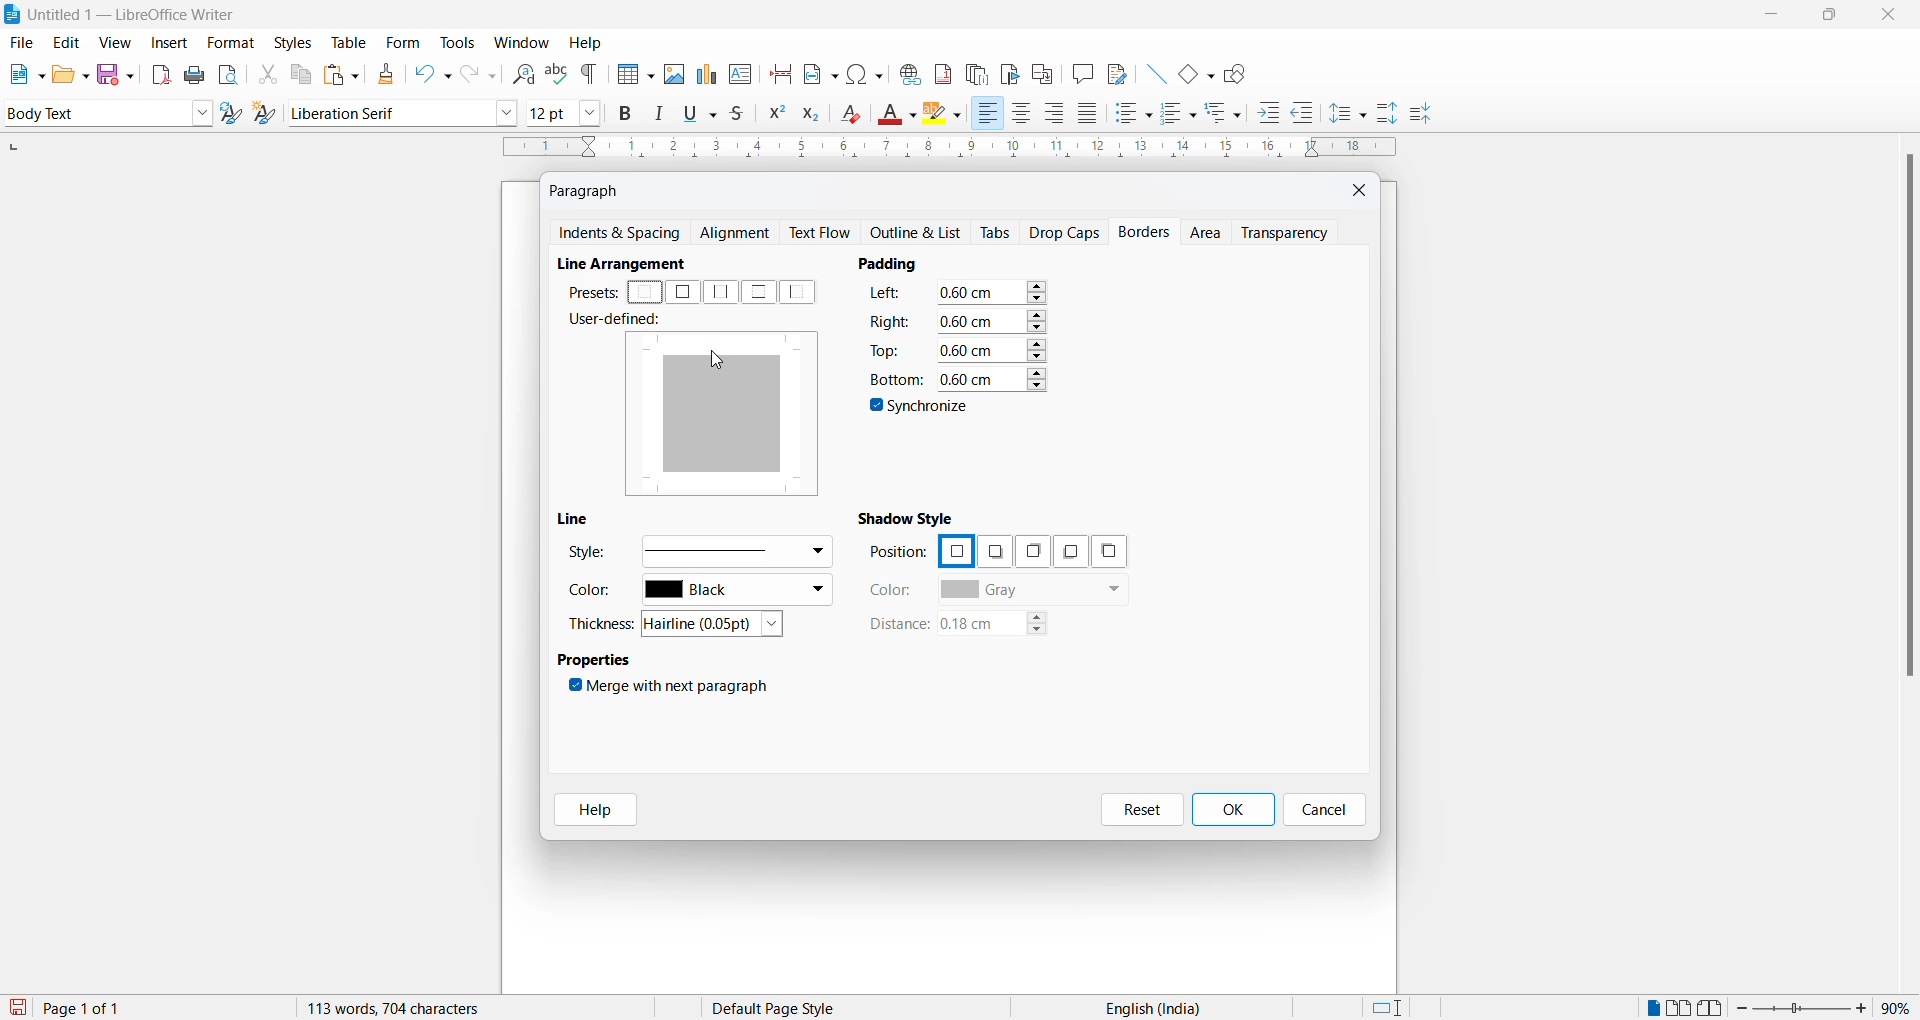 The image size is (1920, 1020). Describe the element at coordinates (457, 43) in the screenshot. I see `tools` at that location.